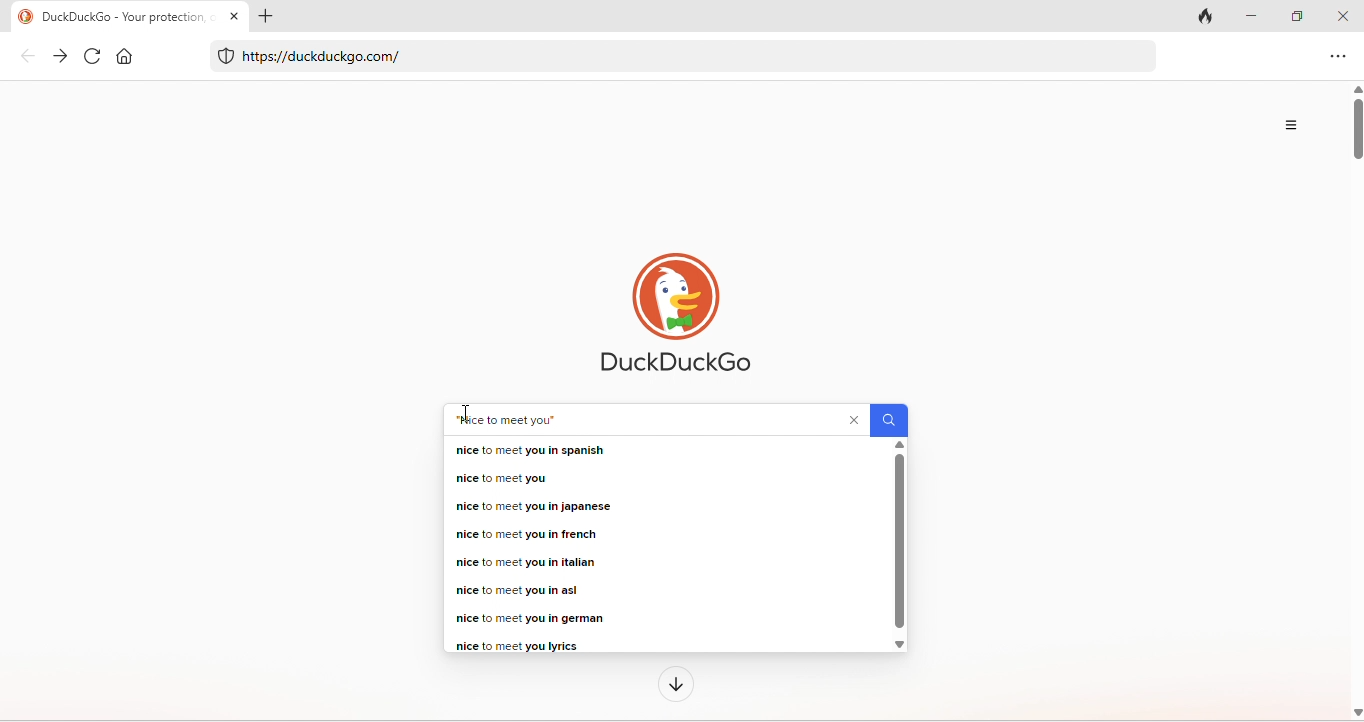 Image resolution: width=1364 pixels, height=722 pixels. Describe the element at coordinates (1355, 402) in the screenshot. I see `vertical scroll bar` at that location.